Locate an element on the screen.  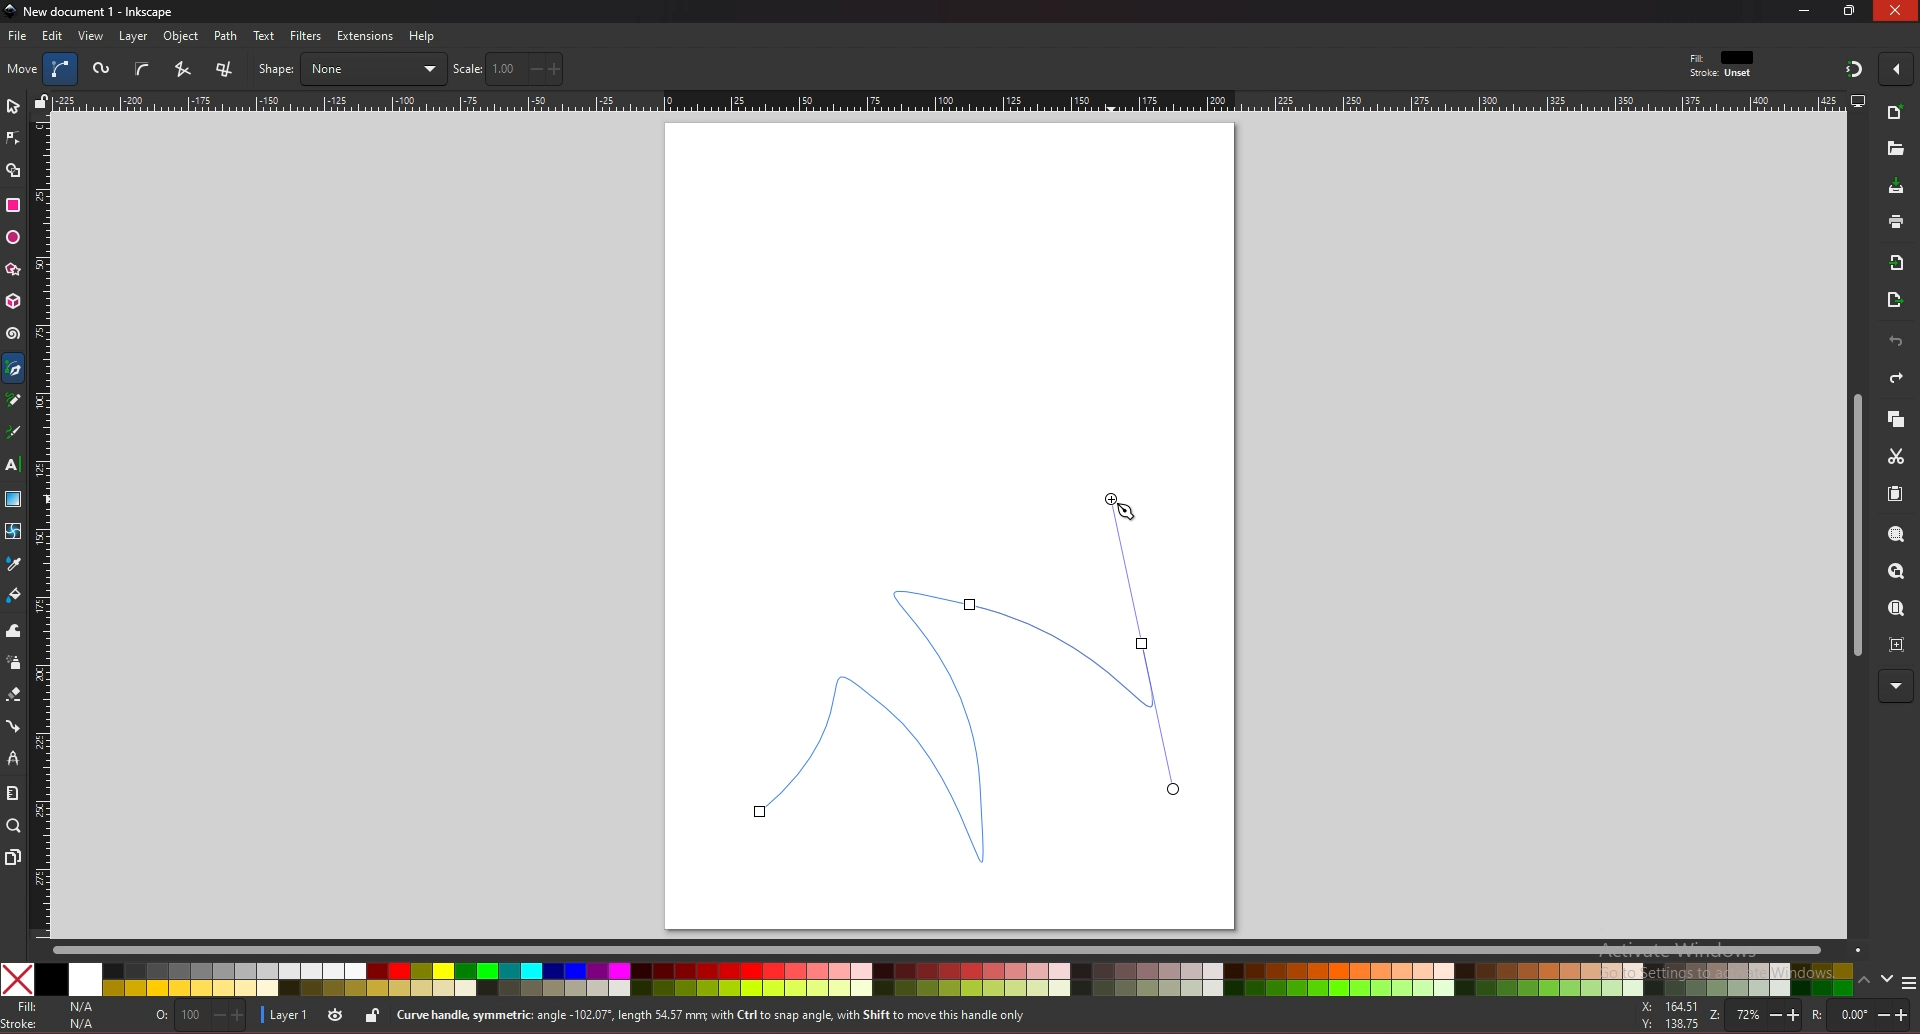
zoom page is located at coordinates (1895, 610).